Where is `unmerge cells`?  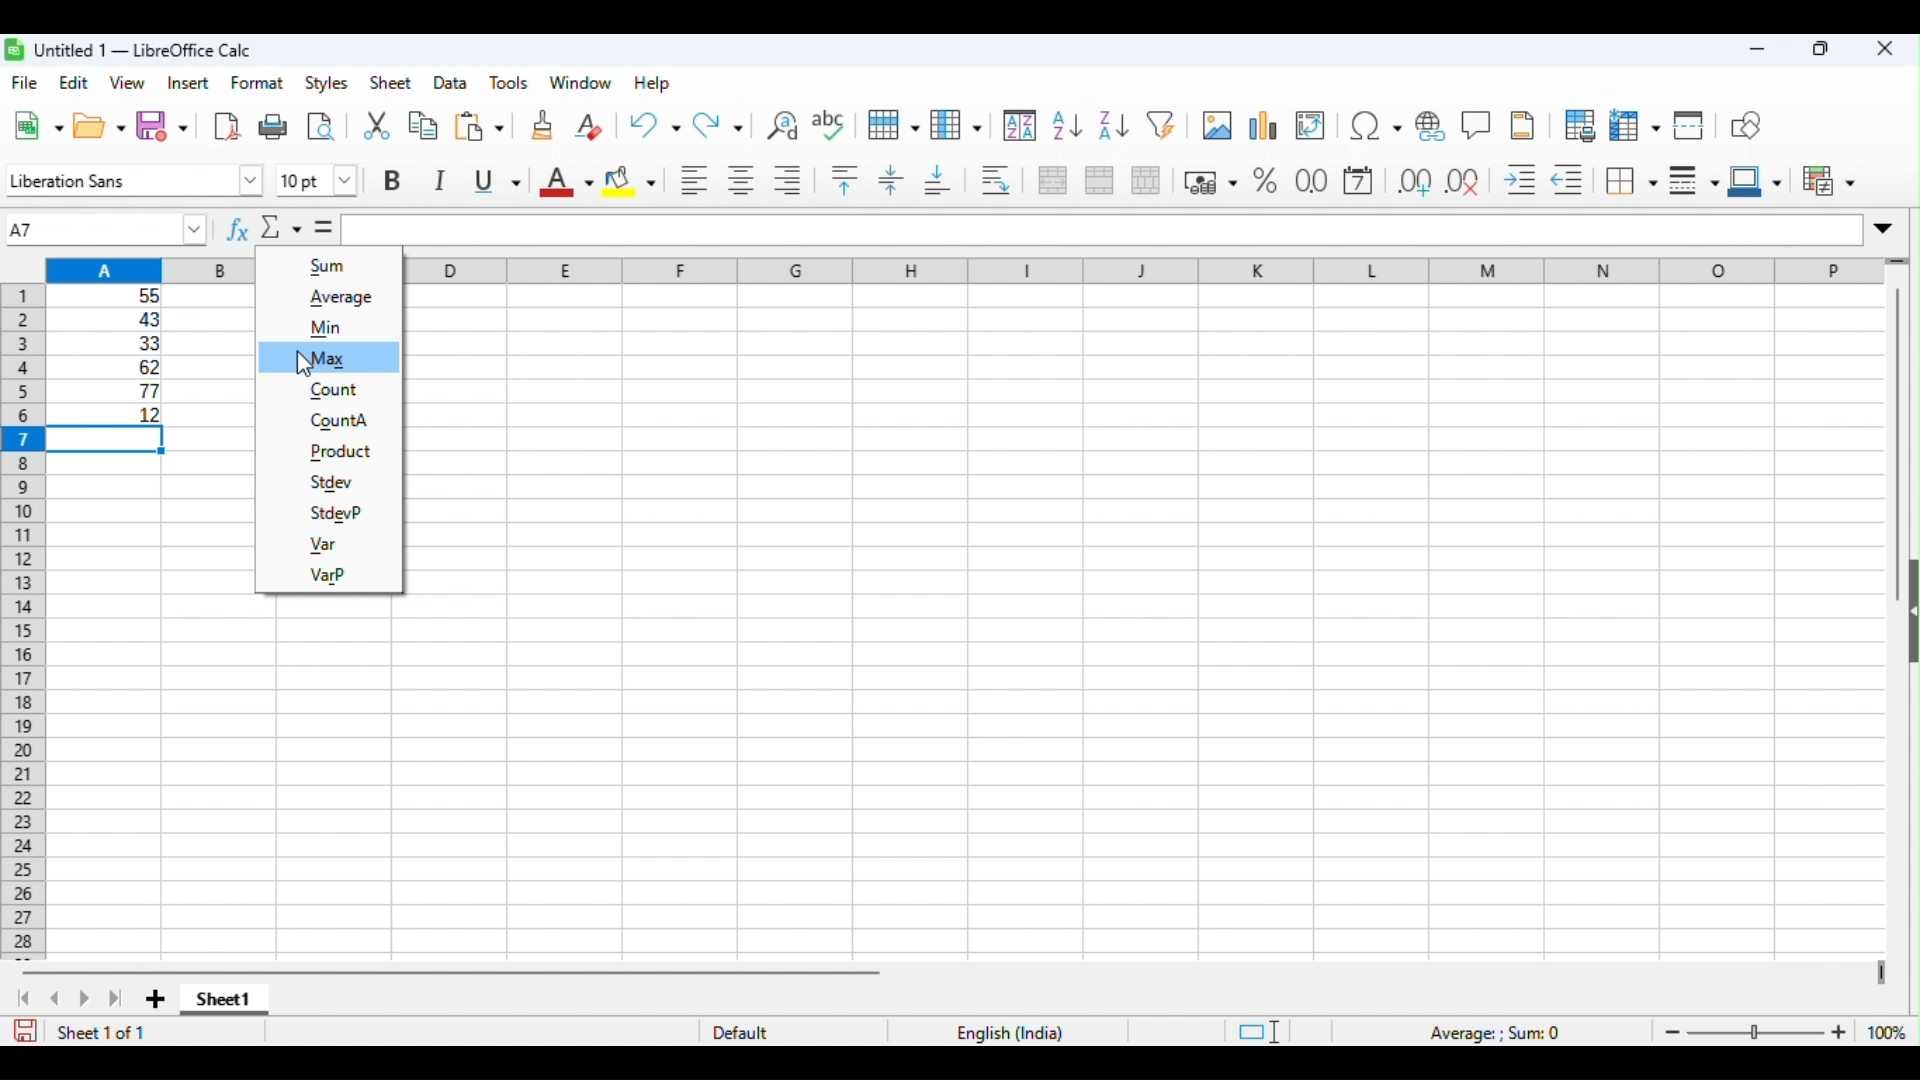
unmerge cells is located at coordinates (1146, 181).